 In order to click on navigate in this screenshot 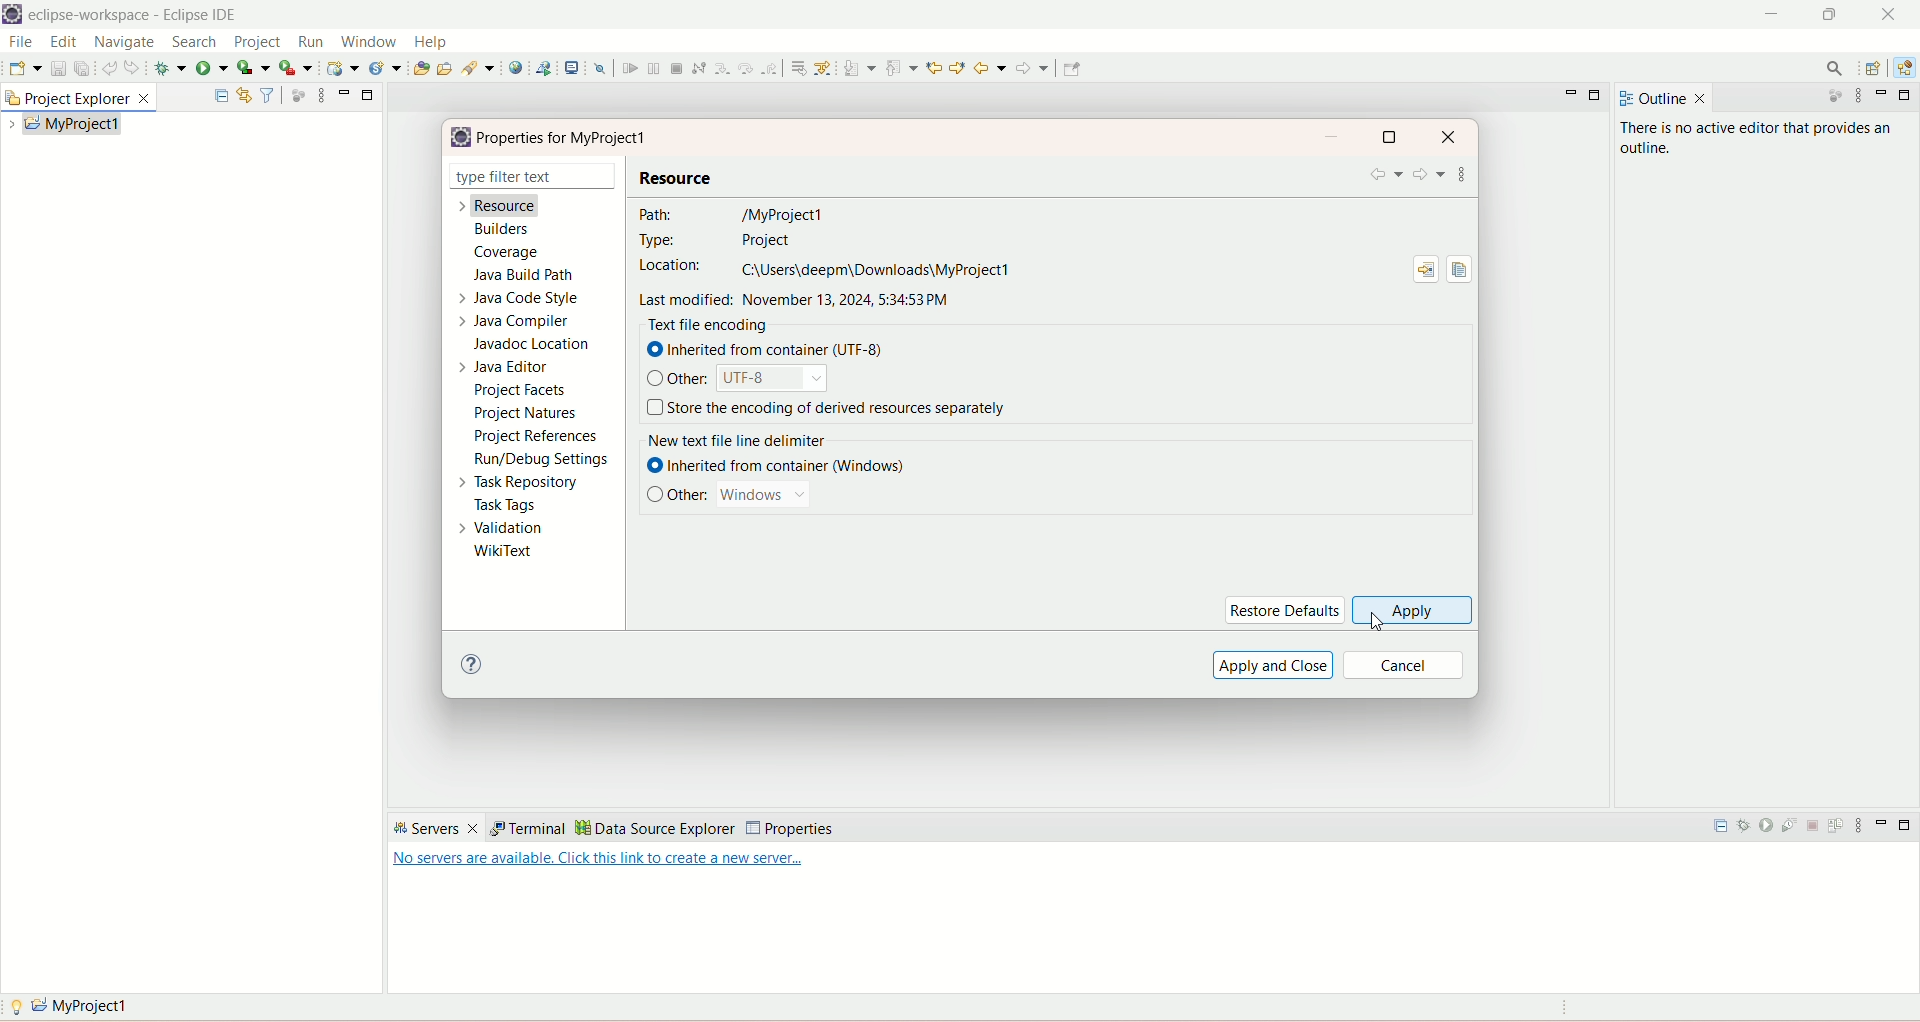, I will do `click(125, 43)`.